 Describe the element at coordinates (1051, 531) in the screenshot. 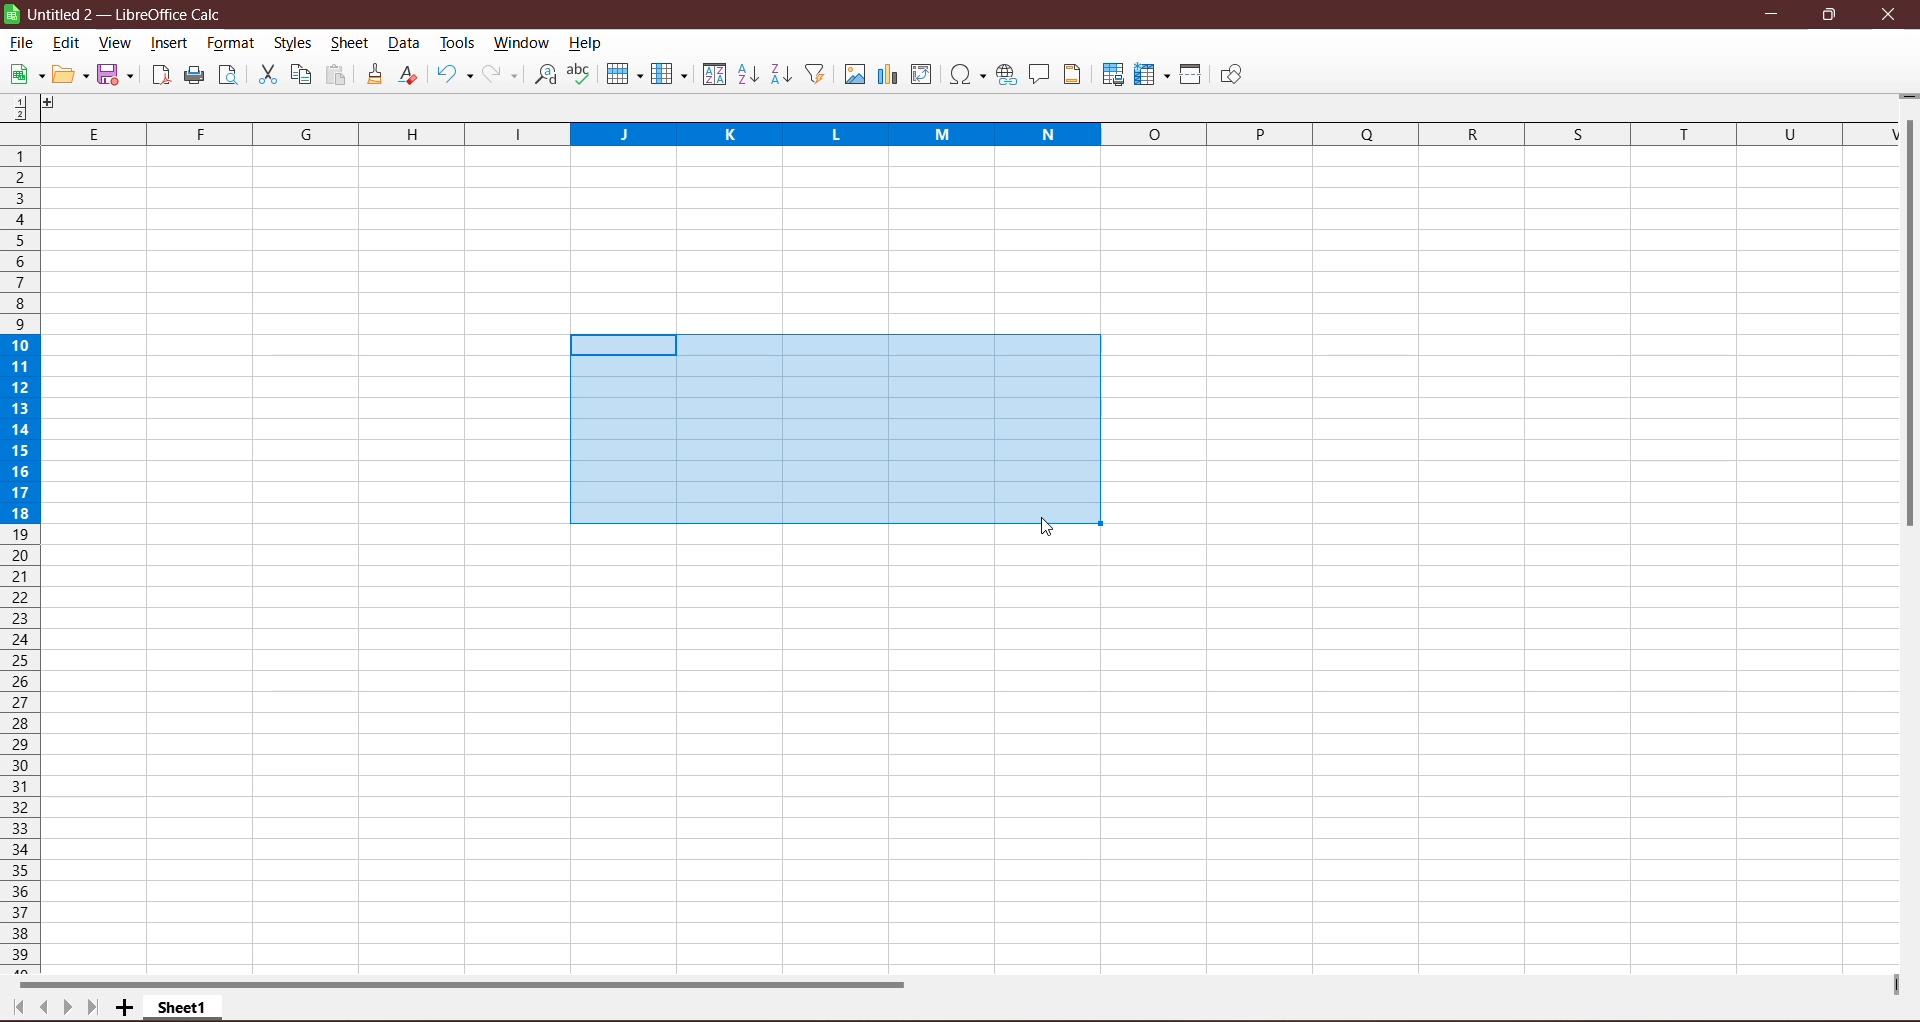

I see `cursor` at that location.